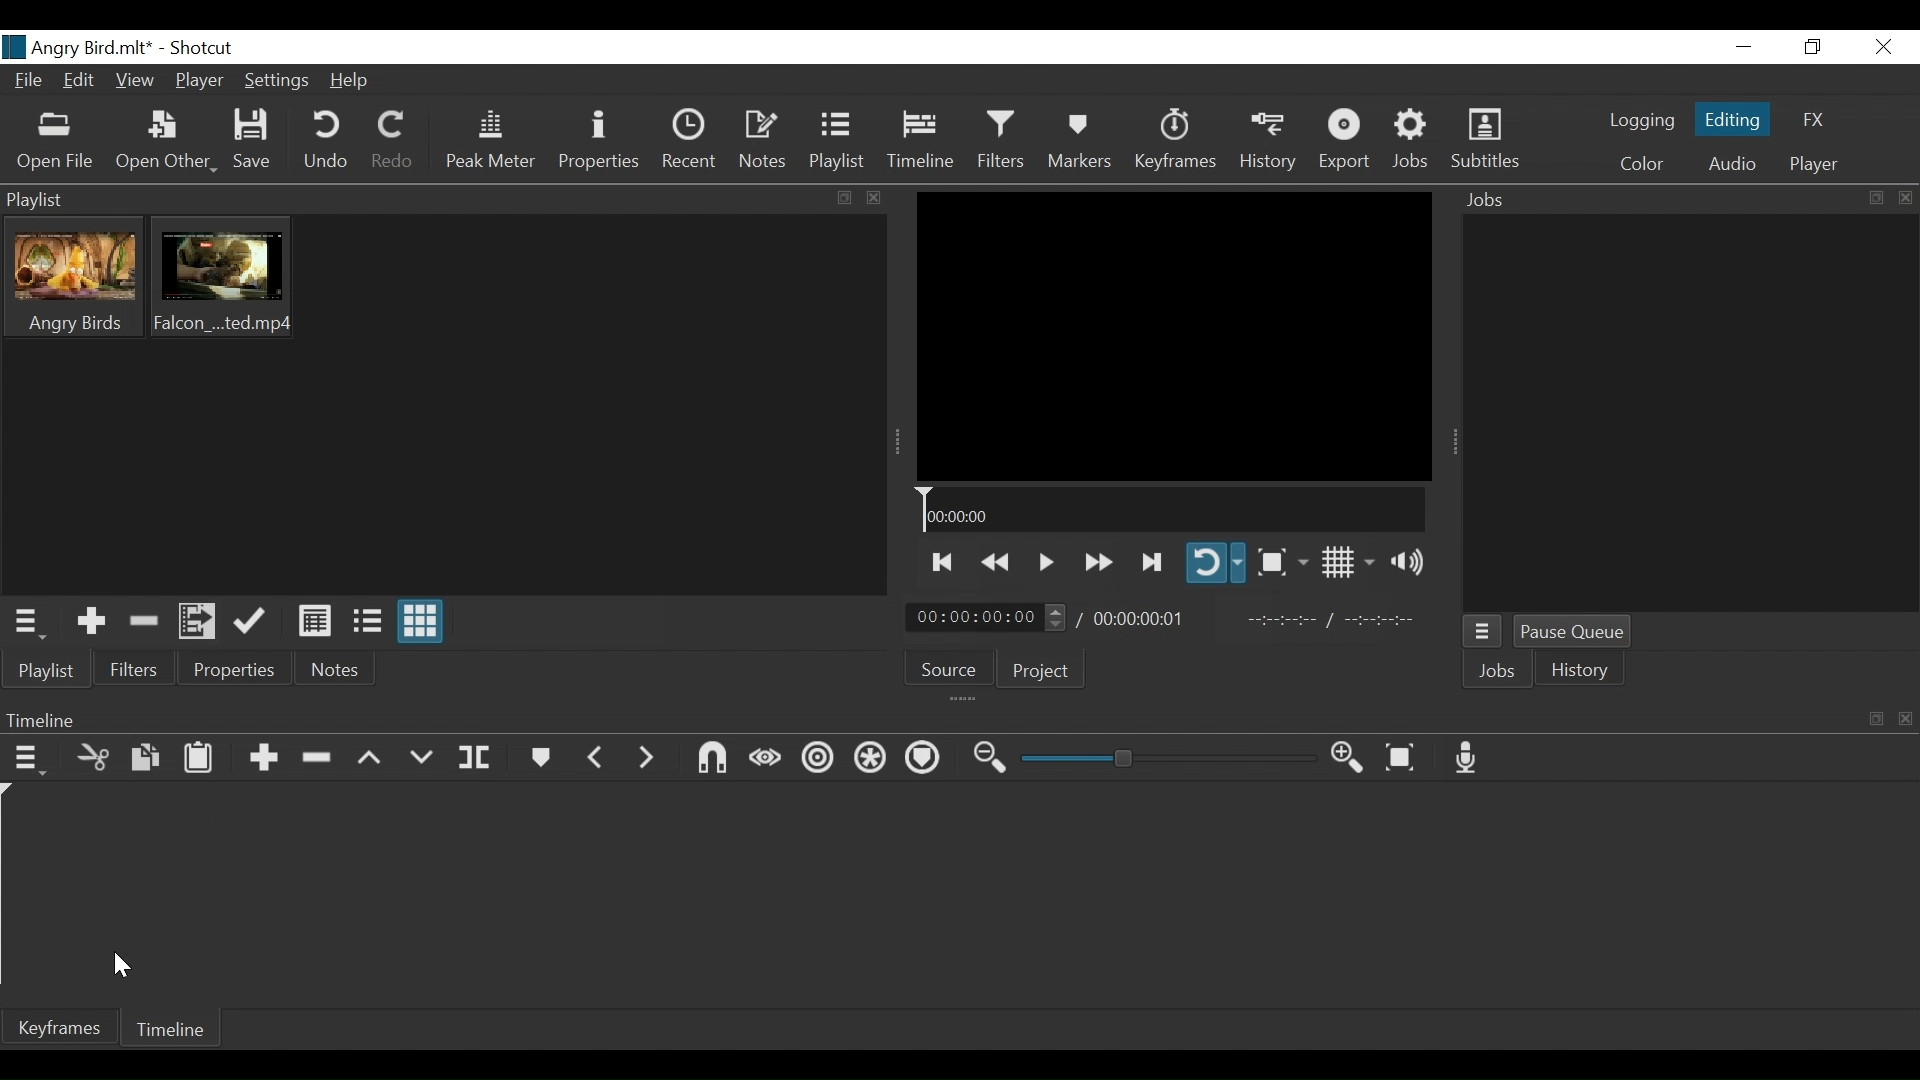 The height and width of the screenshot is (1080, 1920). What do you see at coordinates (143, 620) in the screenshot?
I see `Remove cut` at bounding box center [143, 620].